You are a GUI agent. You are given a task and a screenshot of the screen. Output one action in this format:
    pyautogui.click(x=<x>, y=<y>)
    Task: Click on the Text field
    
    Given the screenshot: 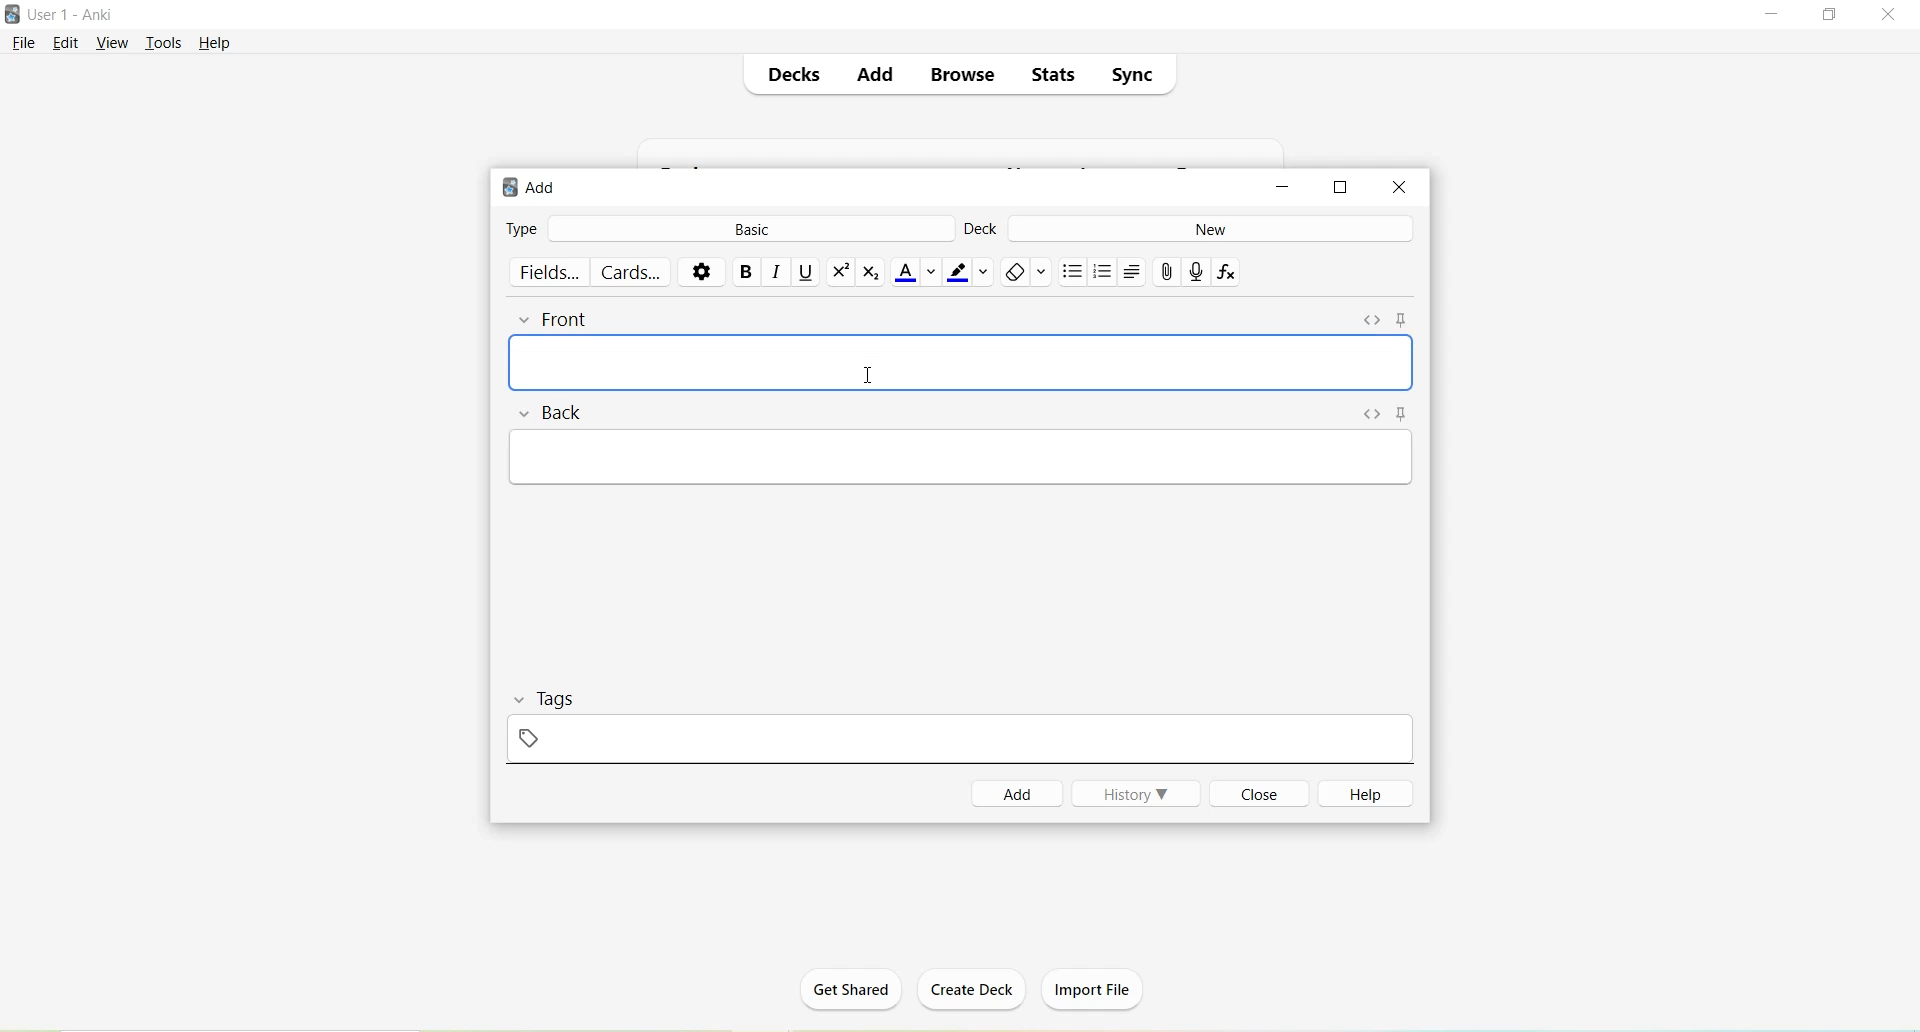 What is the action you would take?
    pyautogui.click(x=961, y=363)
    